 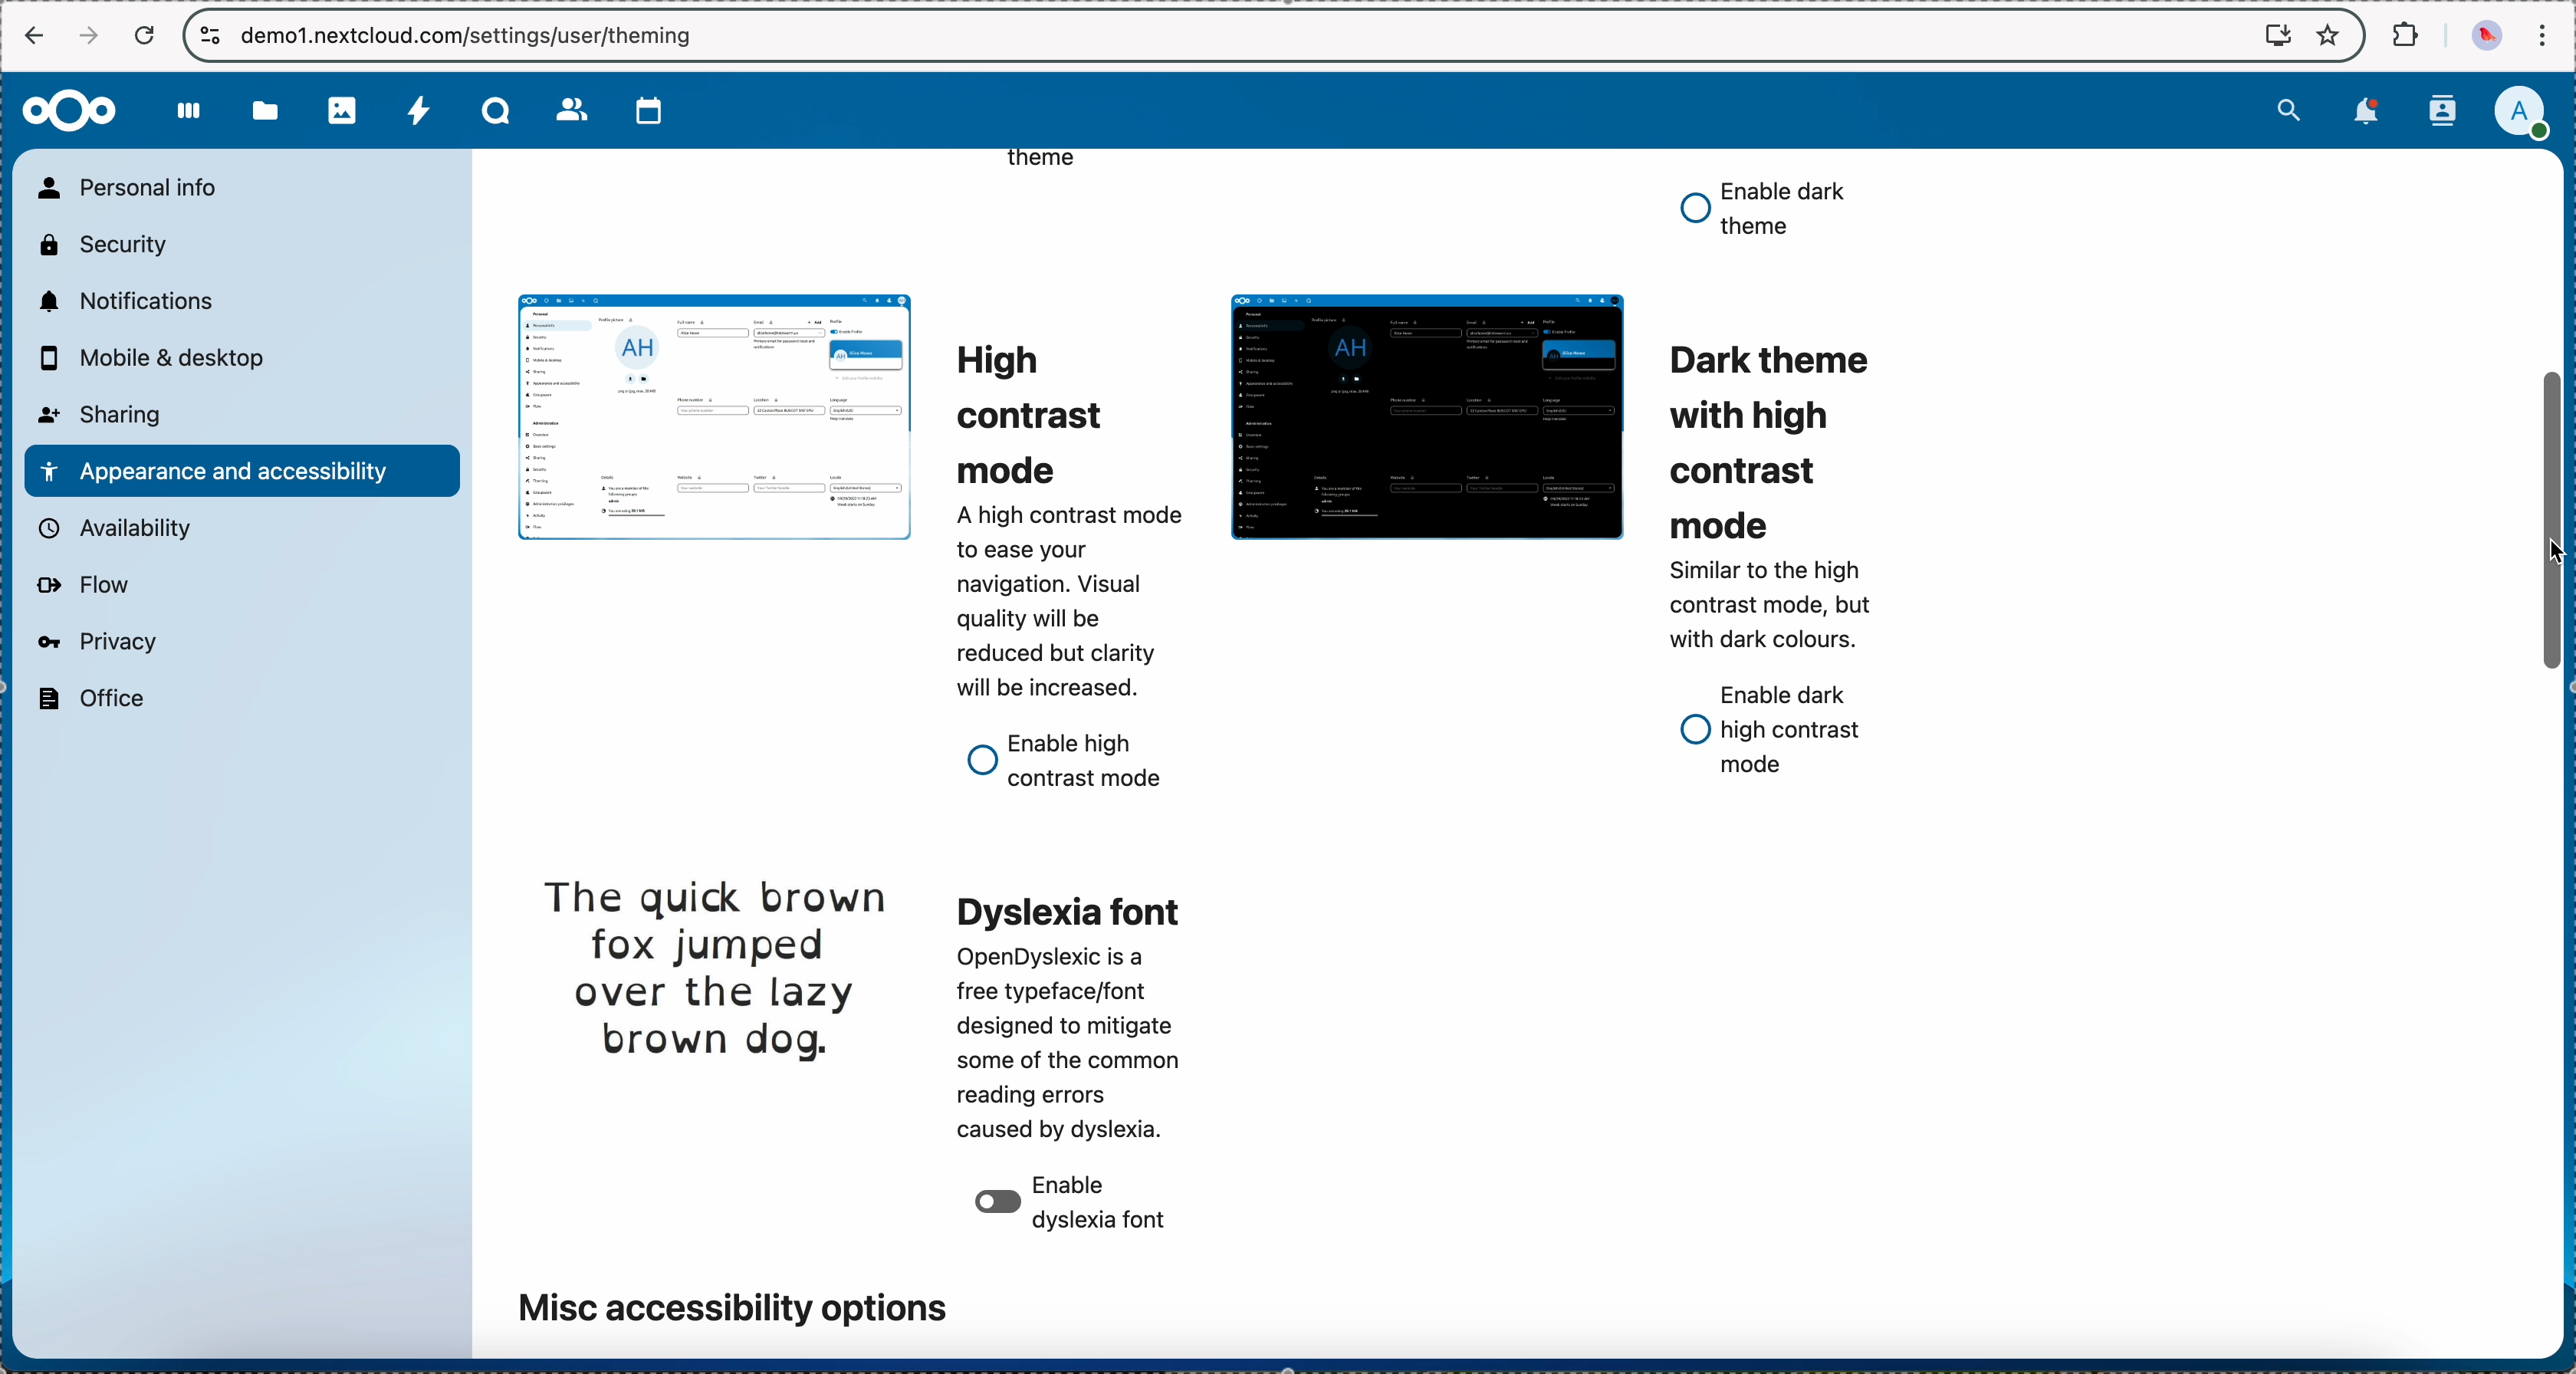 I want to click on description, so click(x=1066, y=602).